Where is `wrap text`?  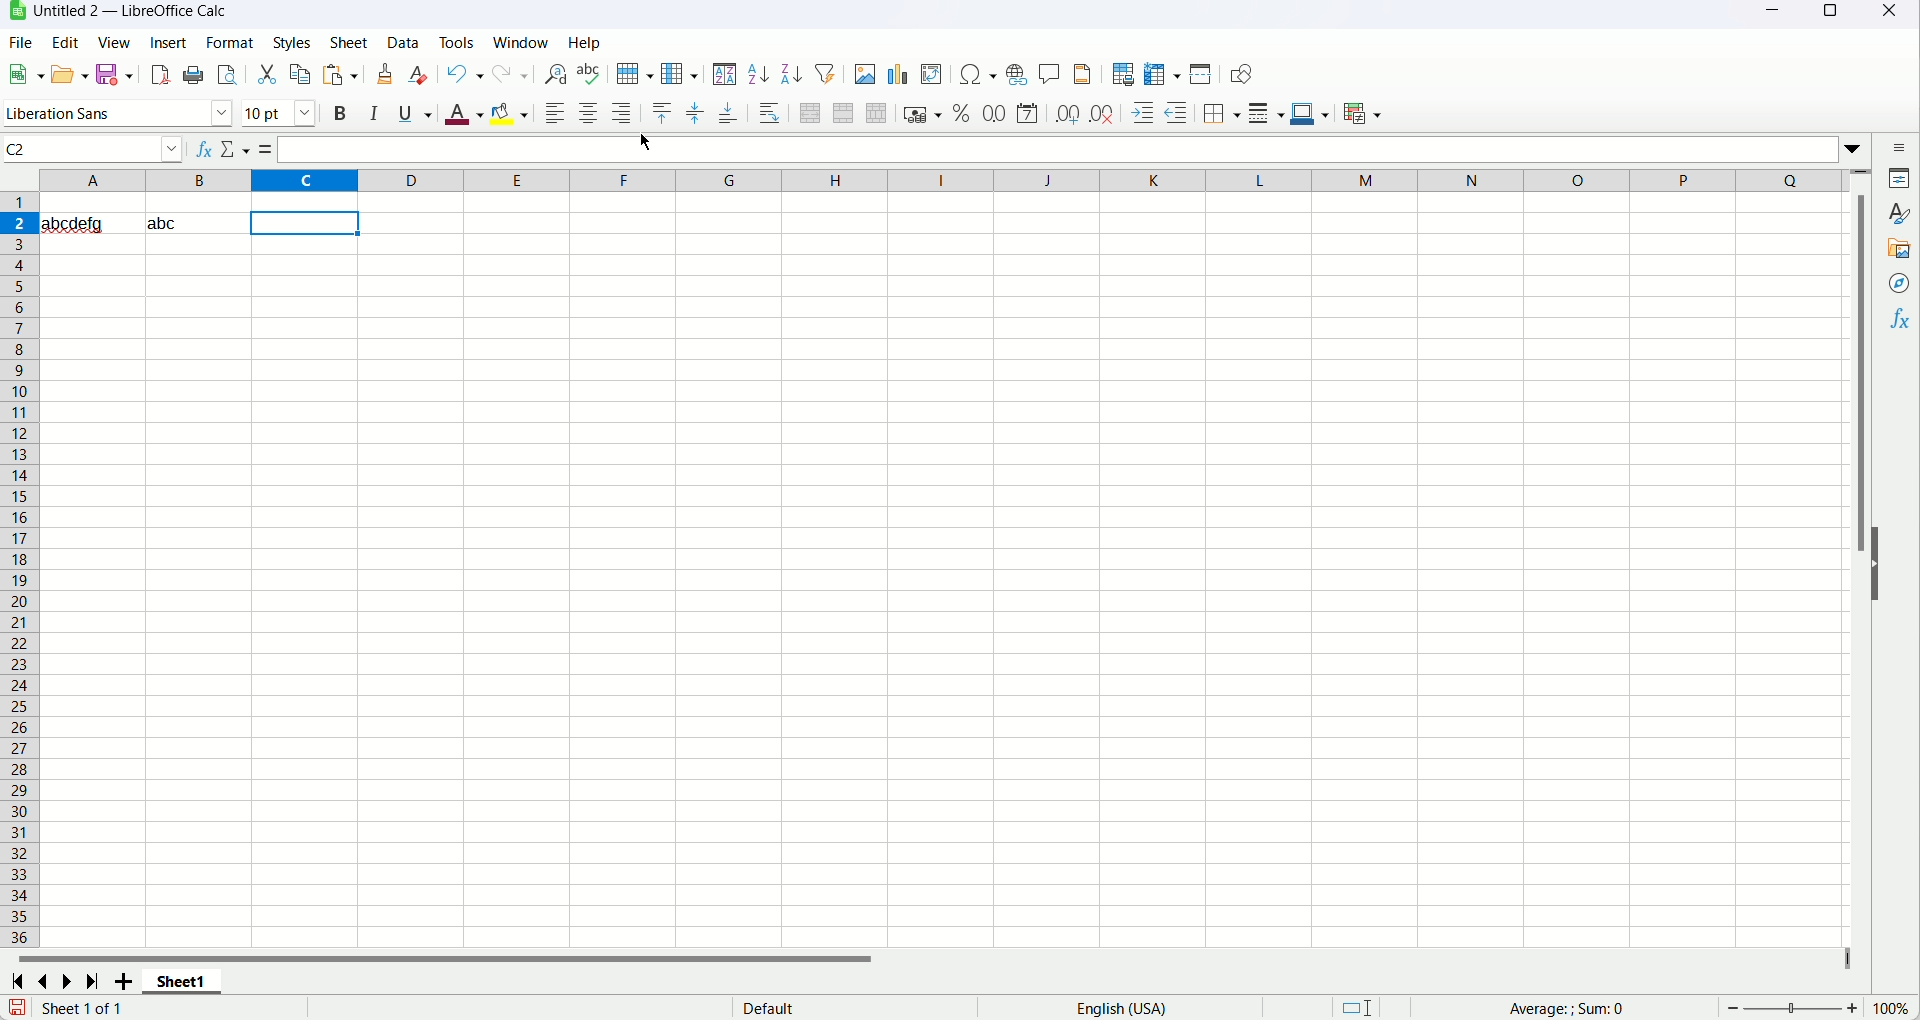
wrap text is located at coordinates (772, 115).